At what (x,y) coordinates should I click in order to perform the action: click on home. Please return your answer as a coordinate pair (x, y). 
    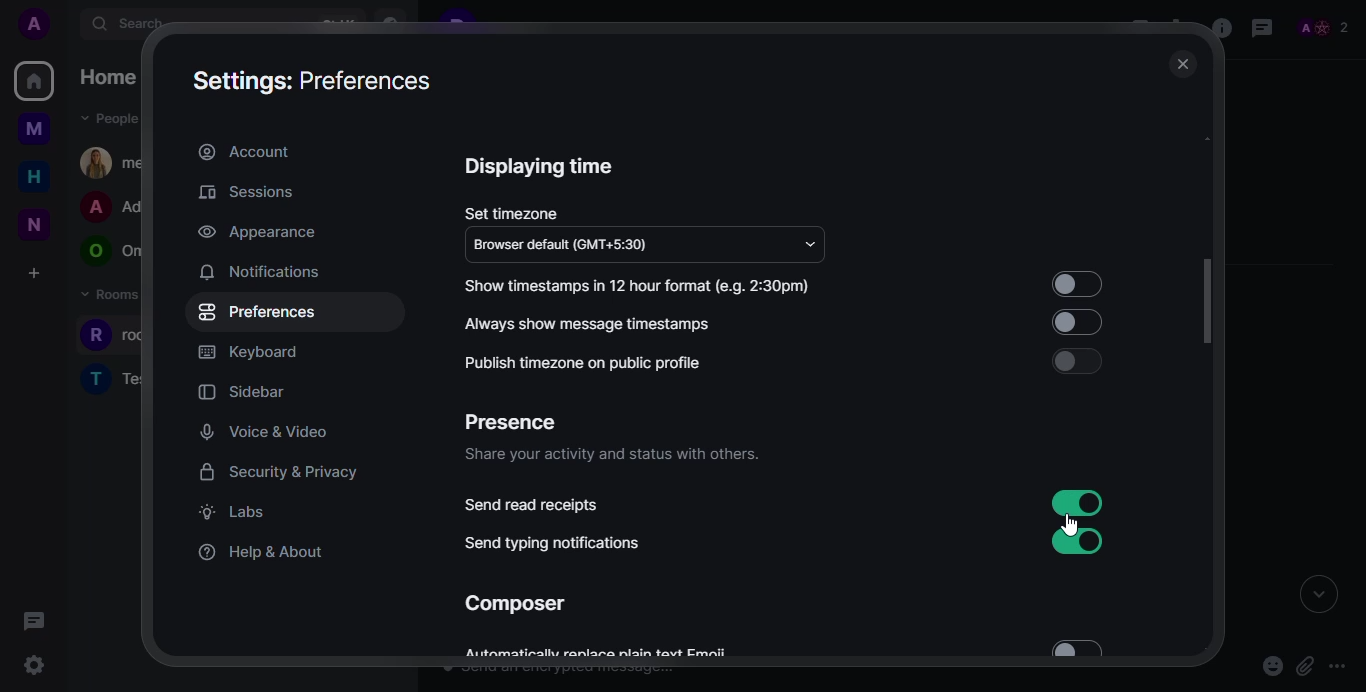
    Looking at the image, I should click on (113, 77).